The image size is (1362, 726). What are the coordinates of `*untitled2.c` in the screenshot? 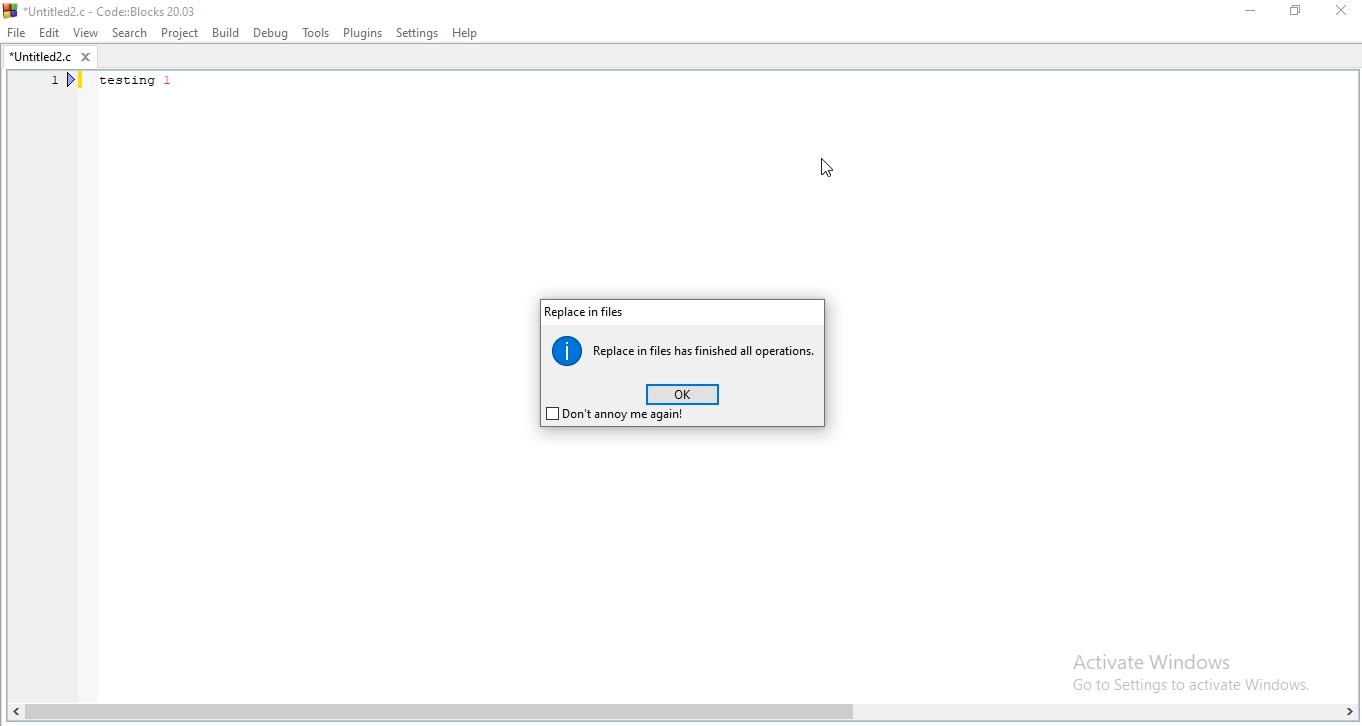 It's located at (49, 59).